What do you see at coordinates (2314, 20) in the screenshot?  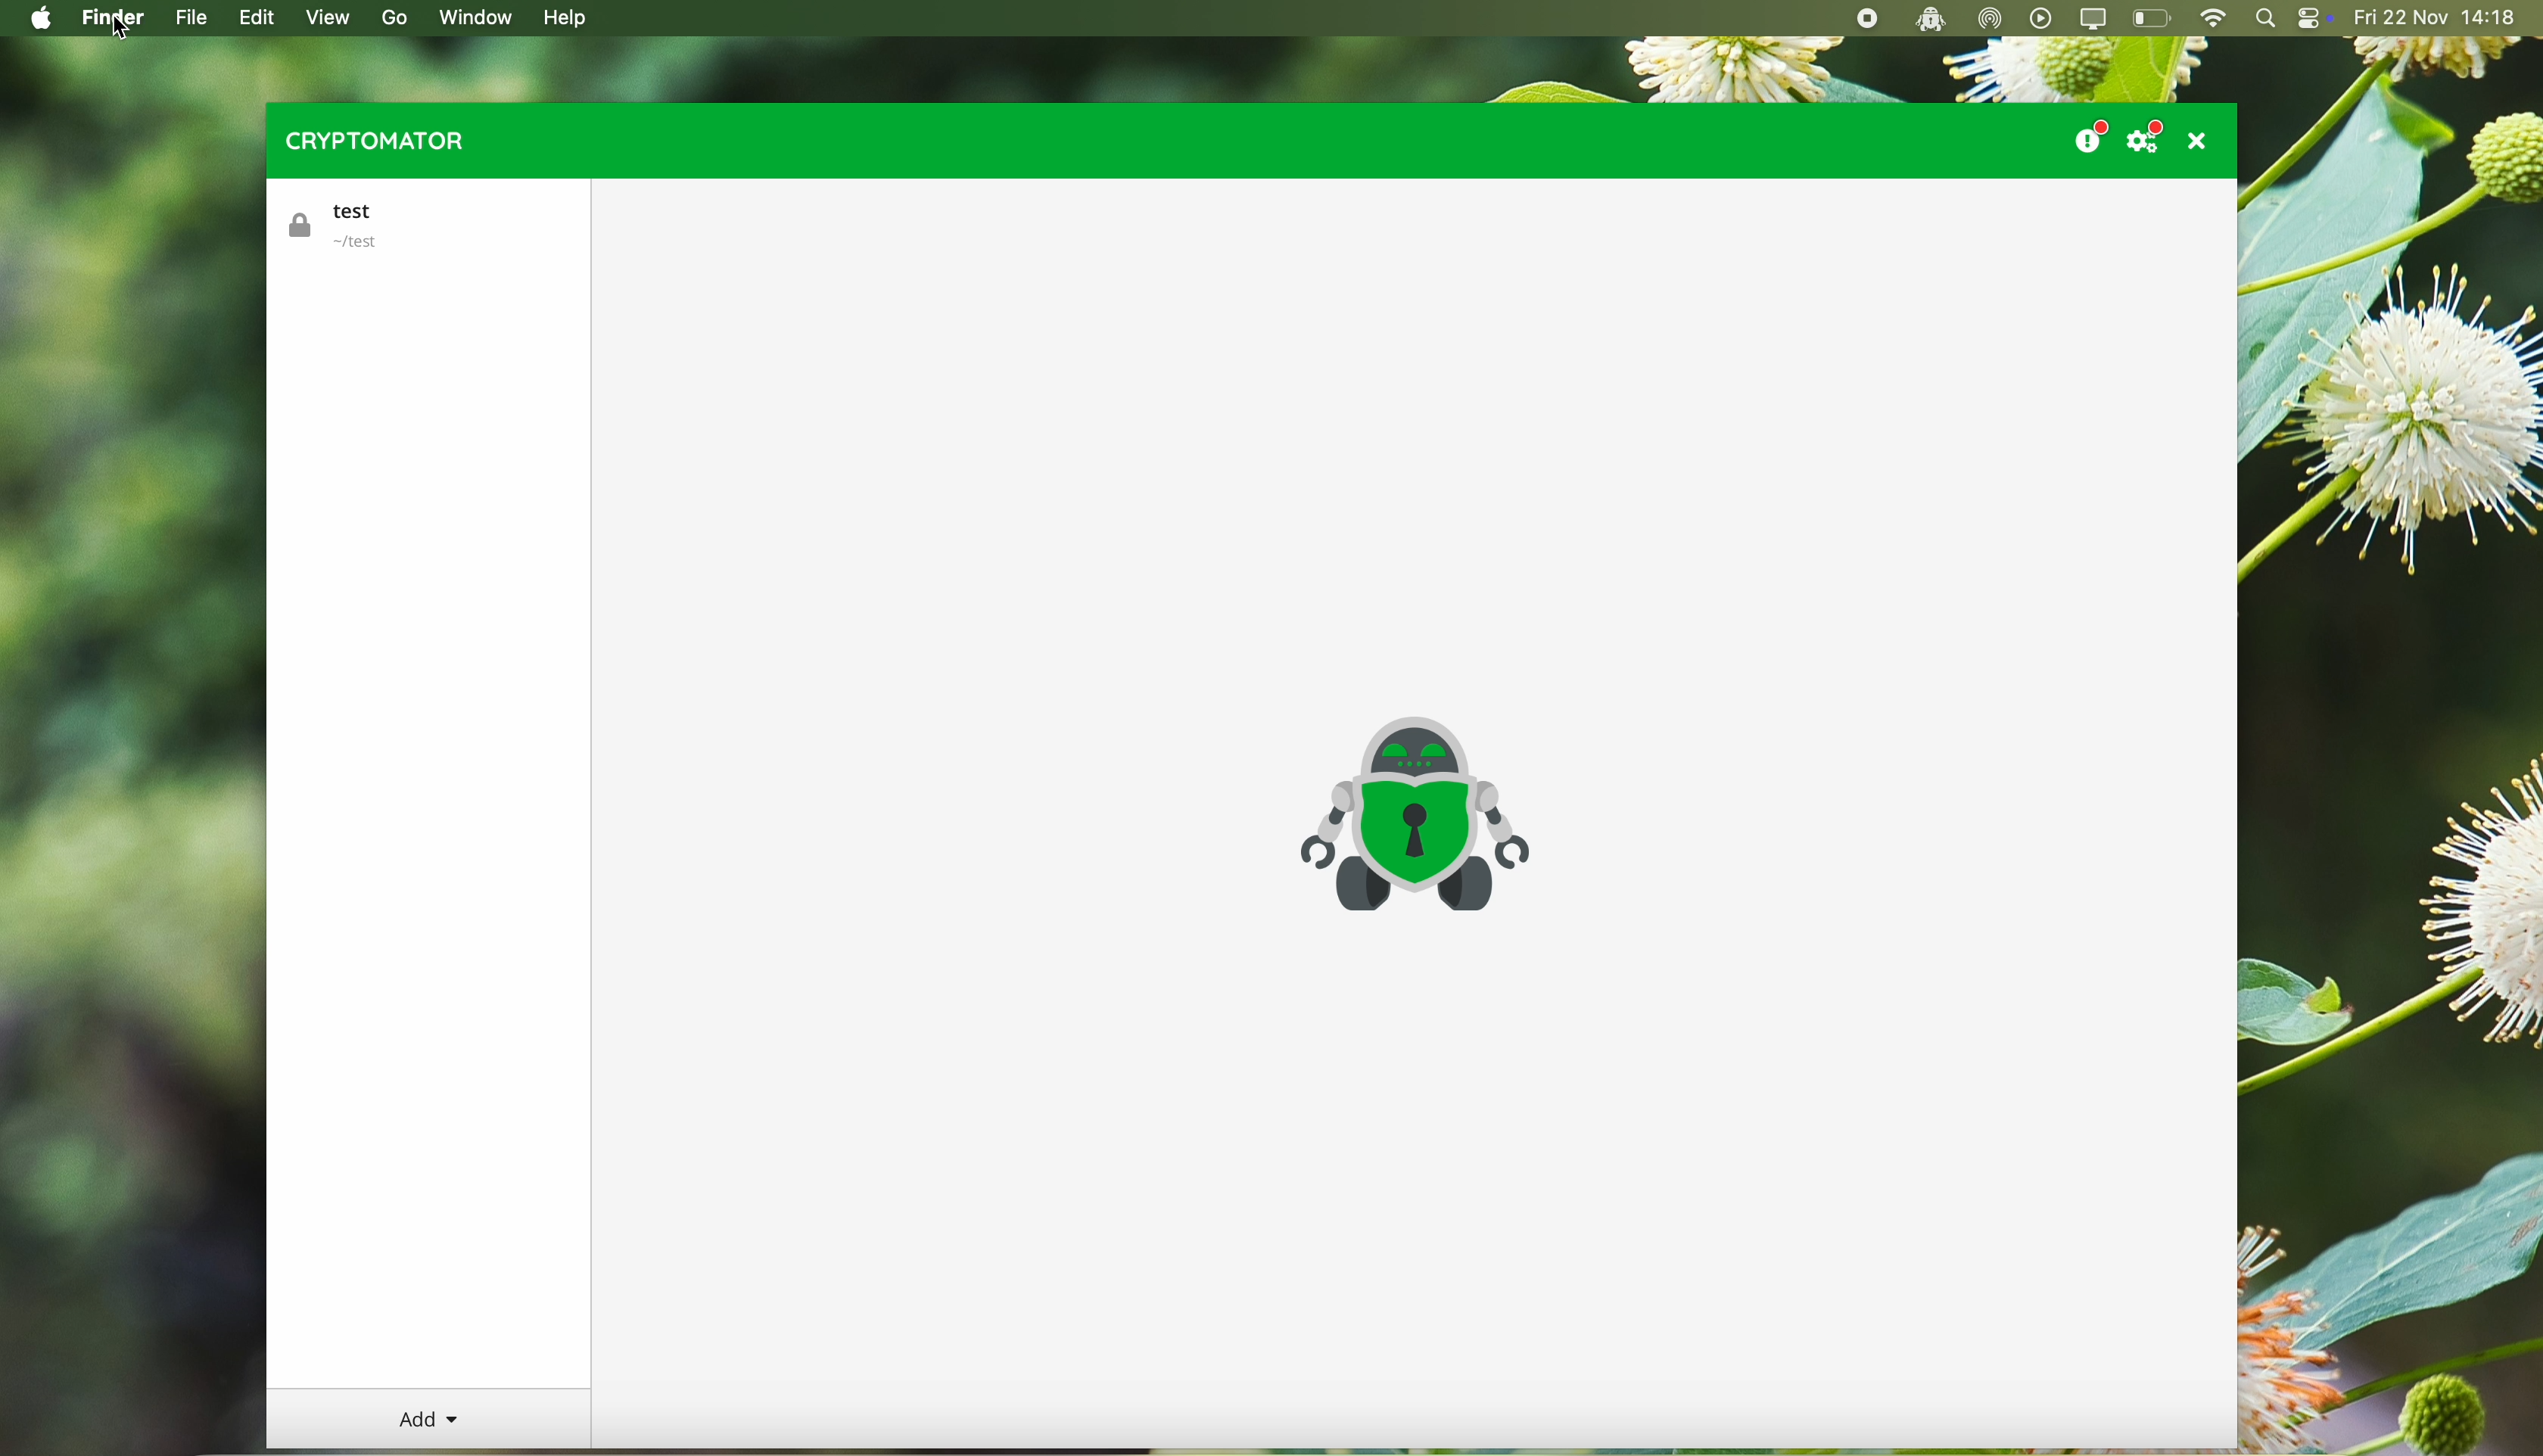 I see `controls` at bounding box center [2314, 20].